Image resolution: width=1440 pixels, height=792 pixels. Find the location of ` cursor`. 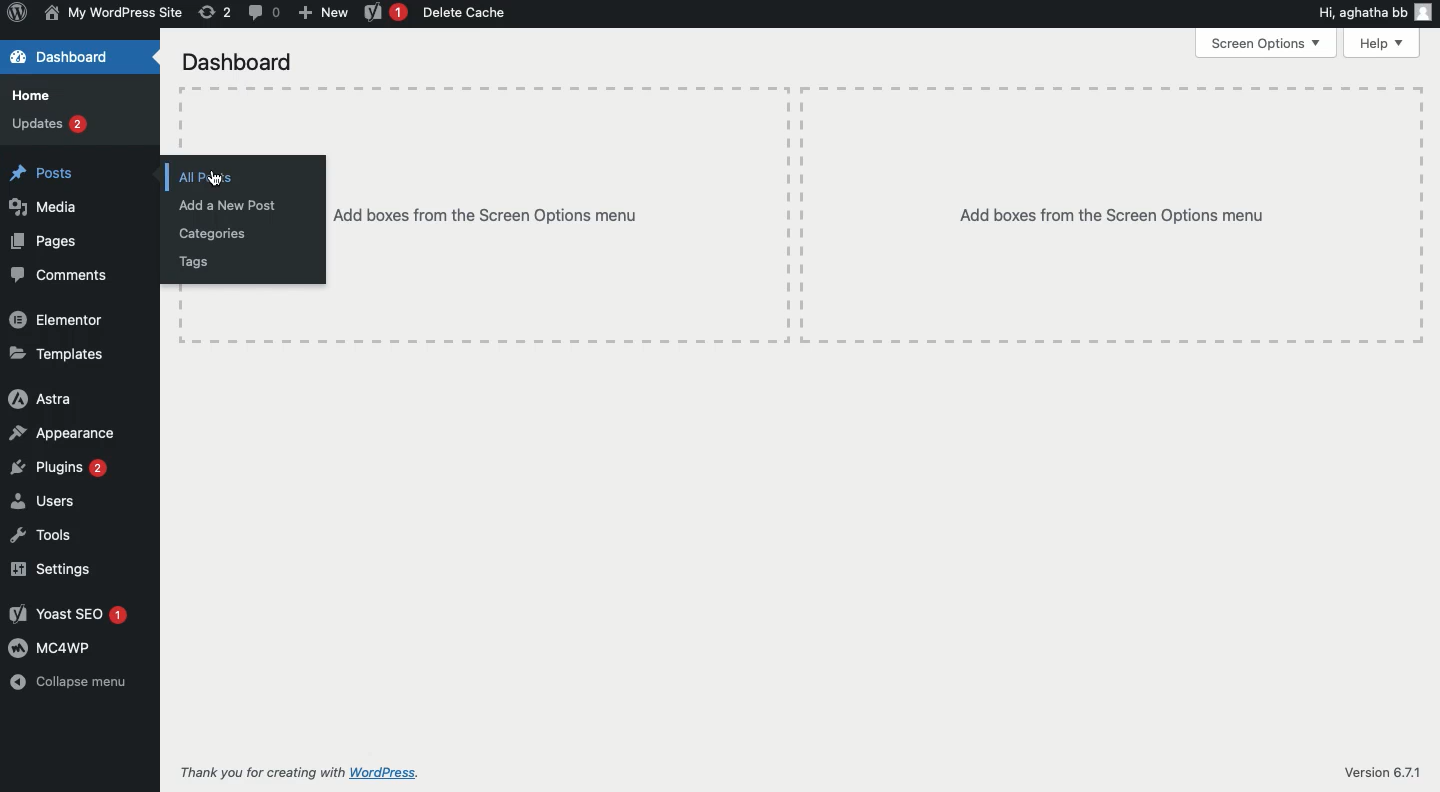

 cursor is located at coordinates (215, 179).